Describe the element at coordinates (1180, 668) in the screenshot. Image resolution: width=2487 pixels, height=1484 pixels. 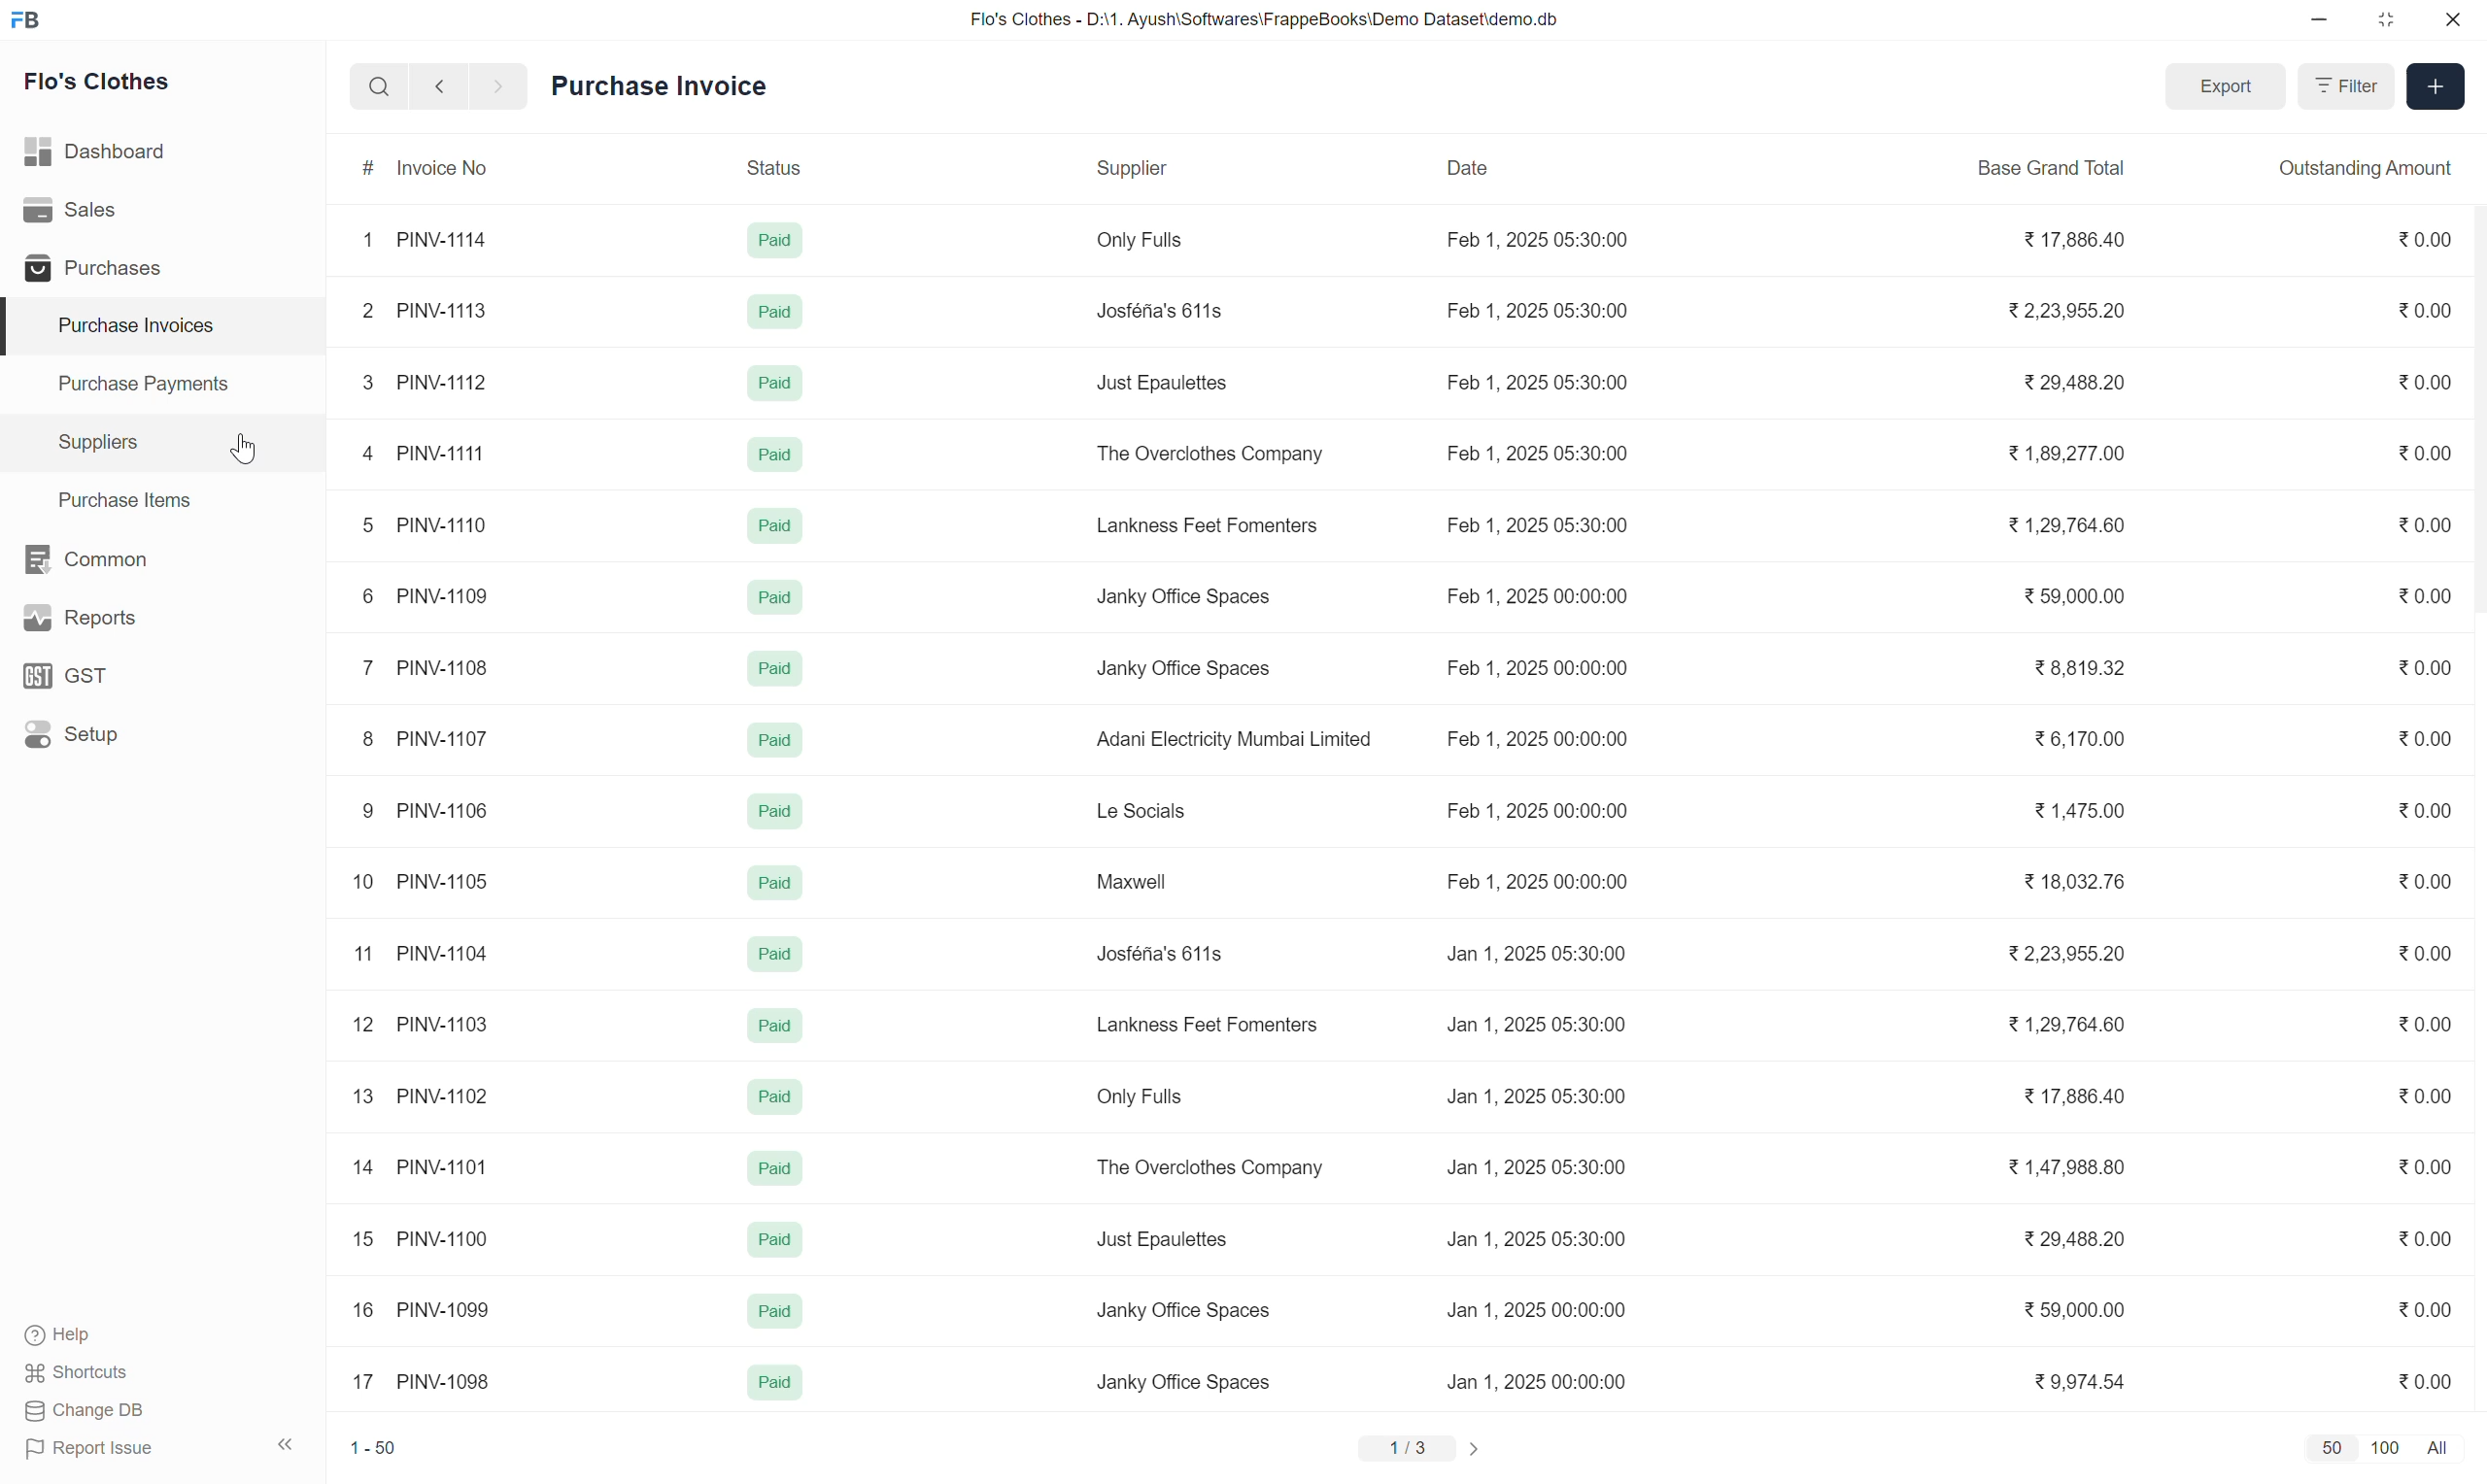
I see `Janky Office Spaces` at that location.